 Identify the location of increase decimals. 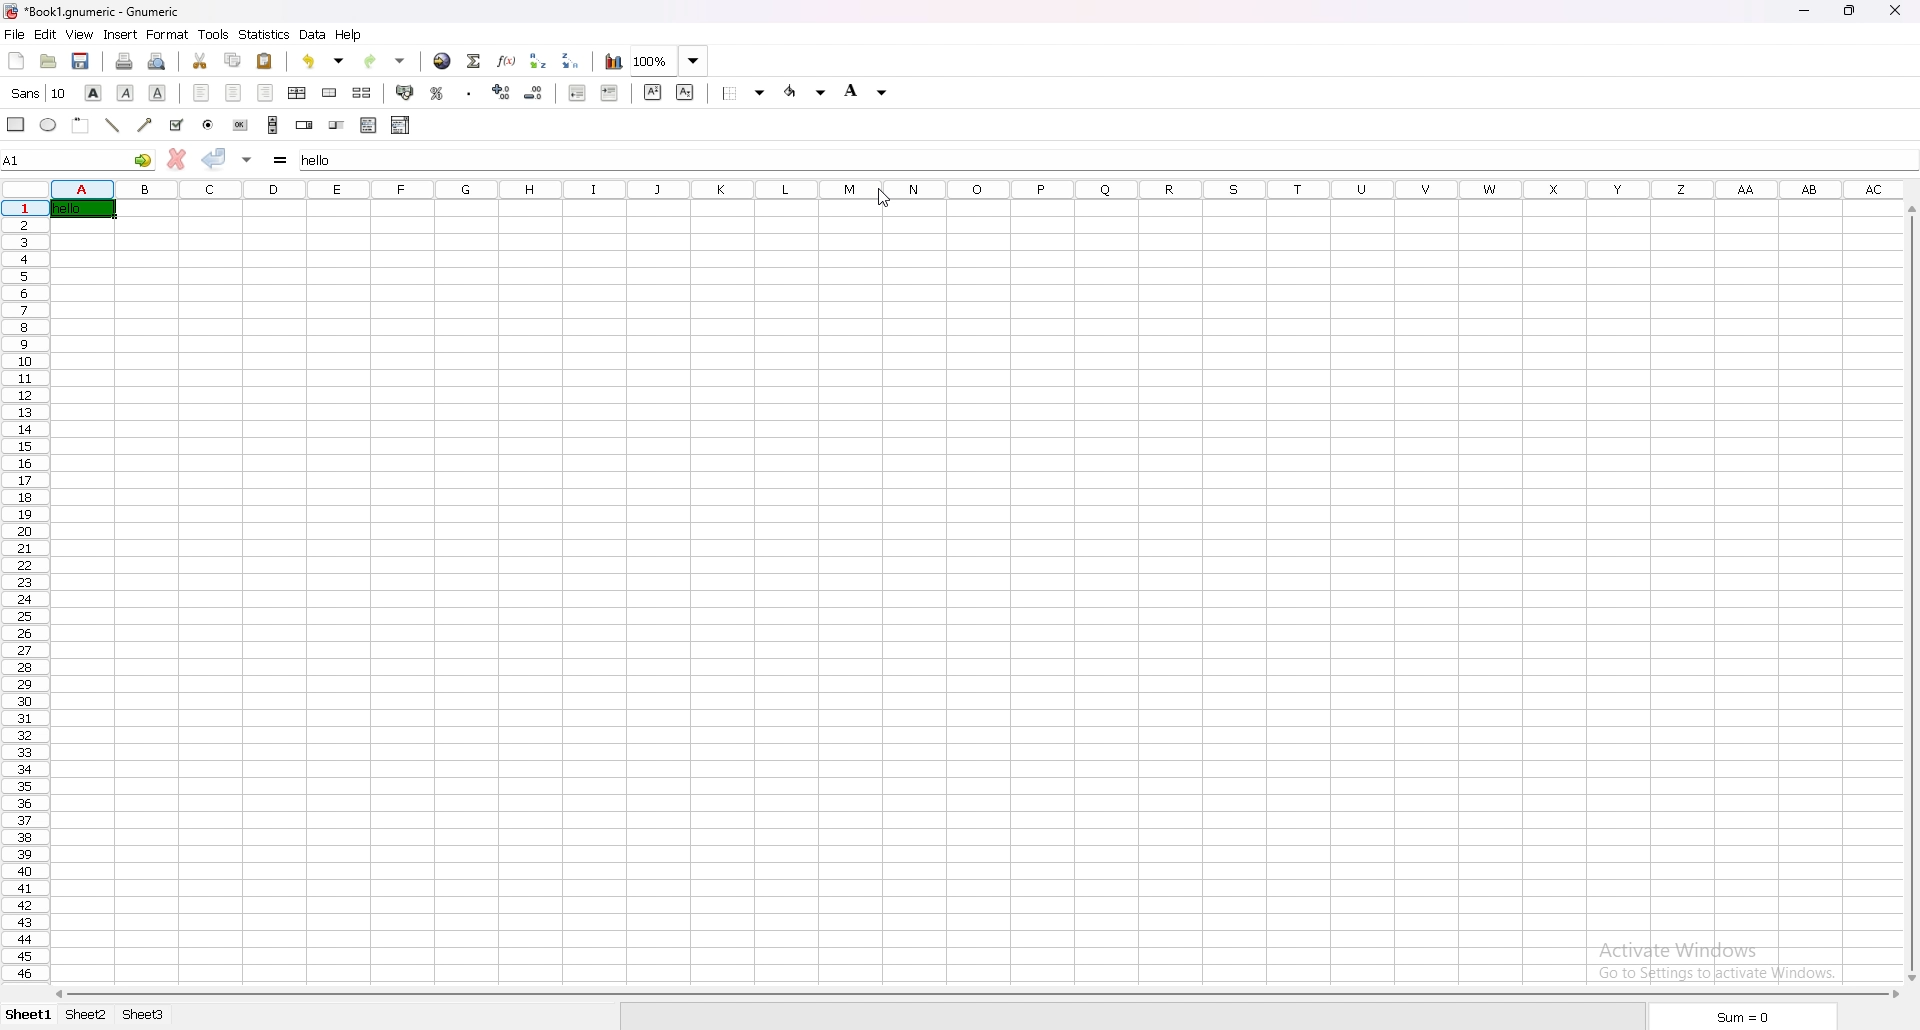
(503, 92).